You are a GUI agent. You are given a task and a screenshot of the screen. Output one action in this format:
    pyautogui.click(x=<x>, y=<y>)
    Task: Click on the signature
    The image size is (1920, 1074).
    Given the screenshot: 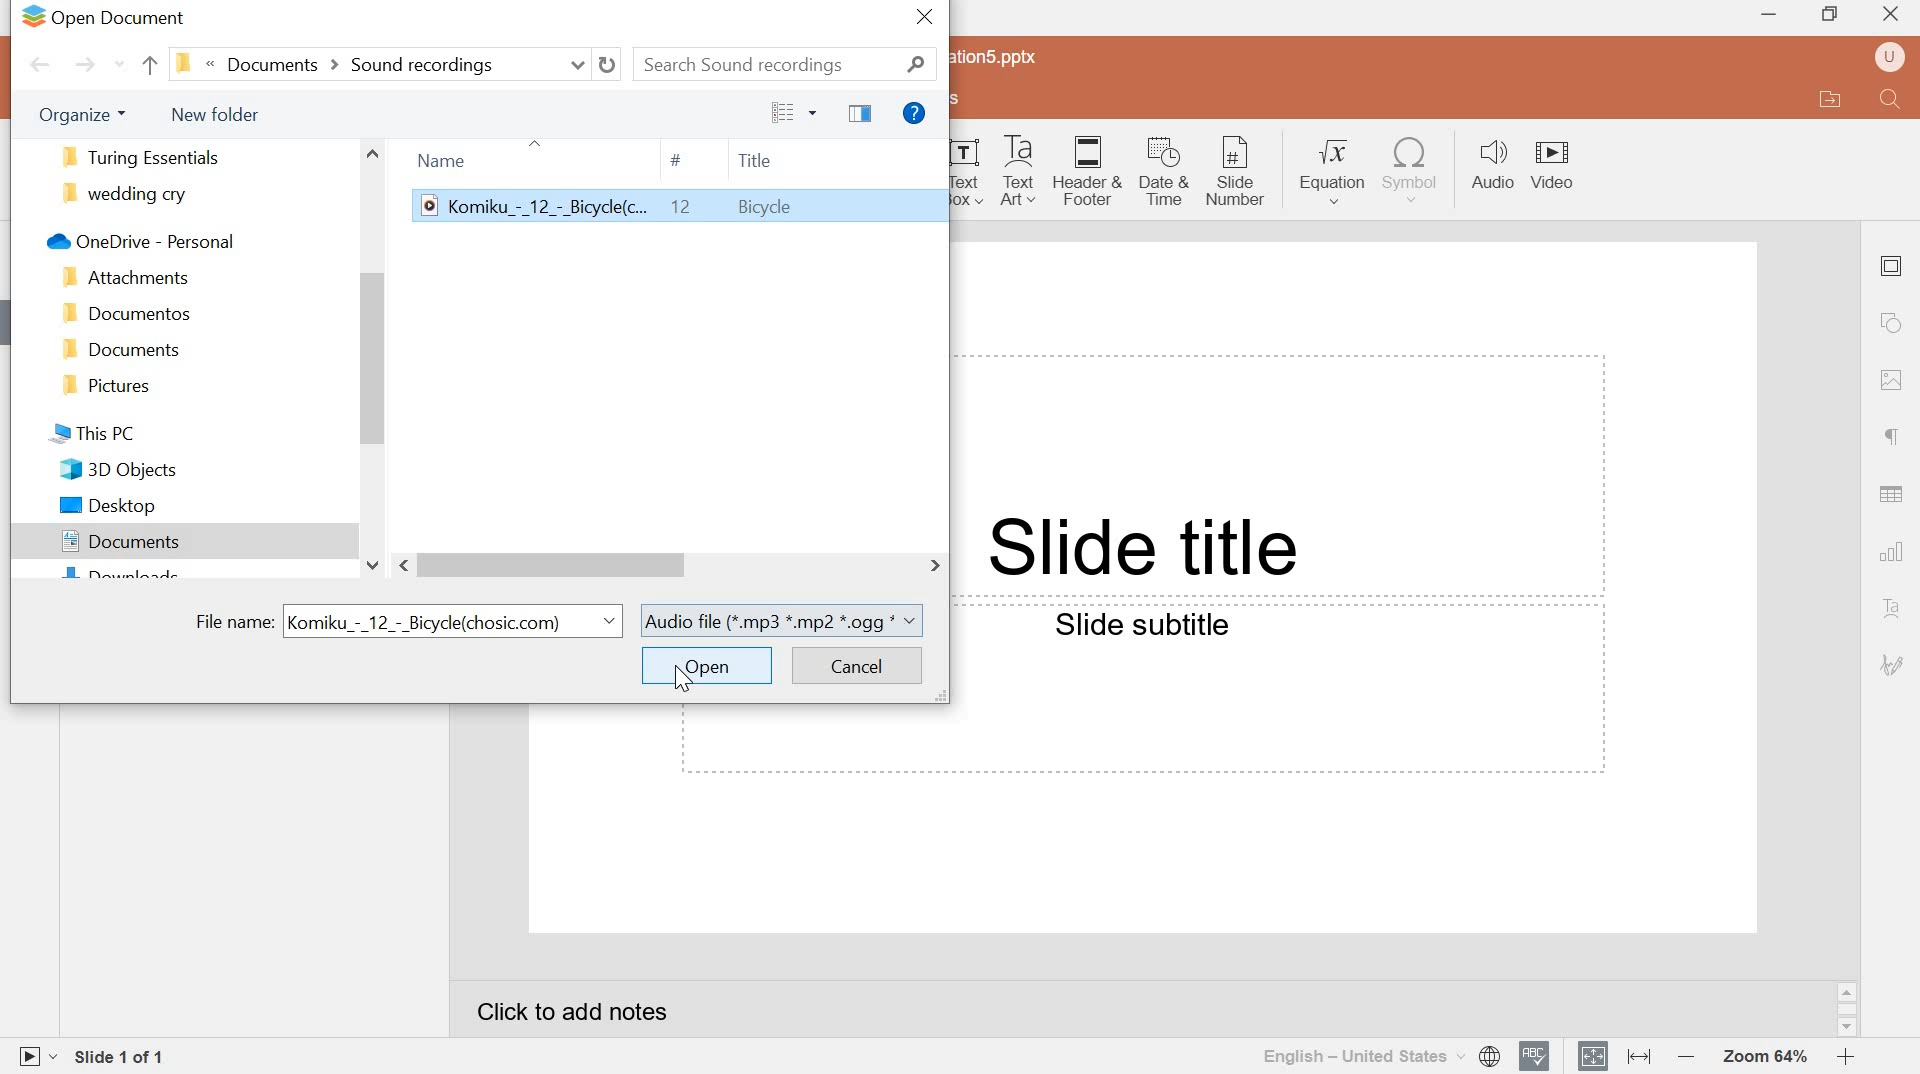 What is the action you would take?
    pyautogui.click(x=1892, y=666)
    